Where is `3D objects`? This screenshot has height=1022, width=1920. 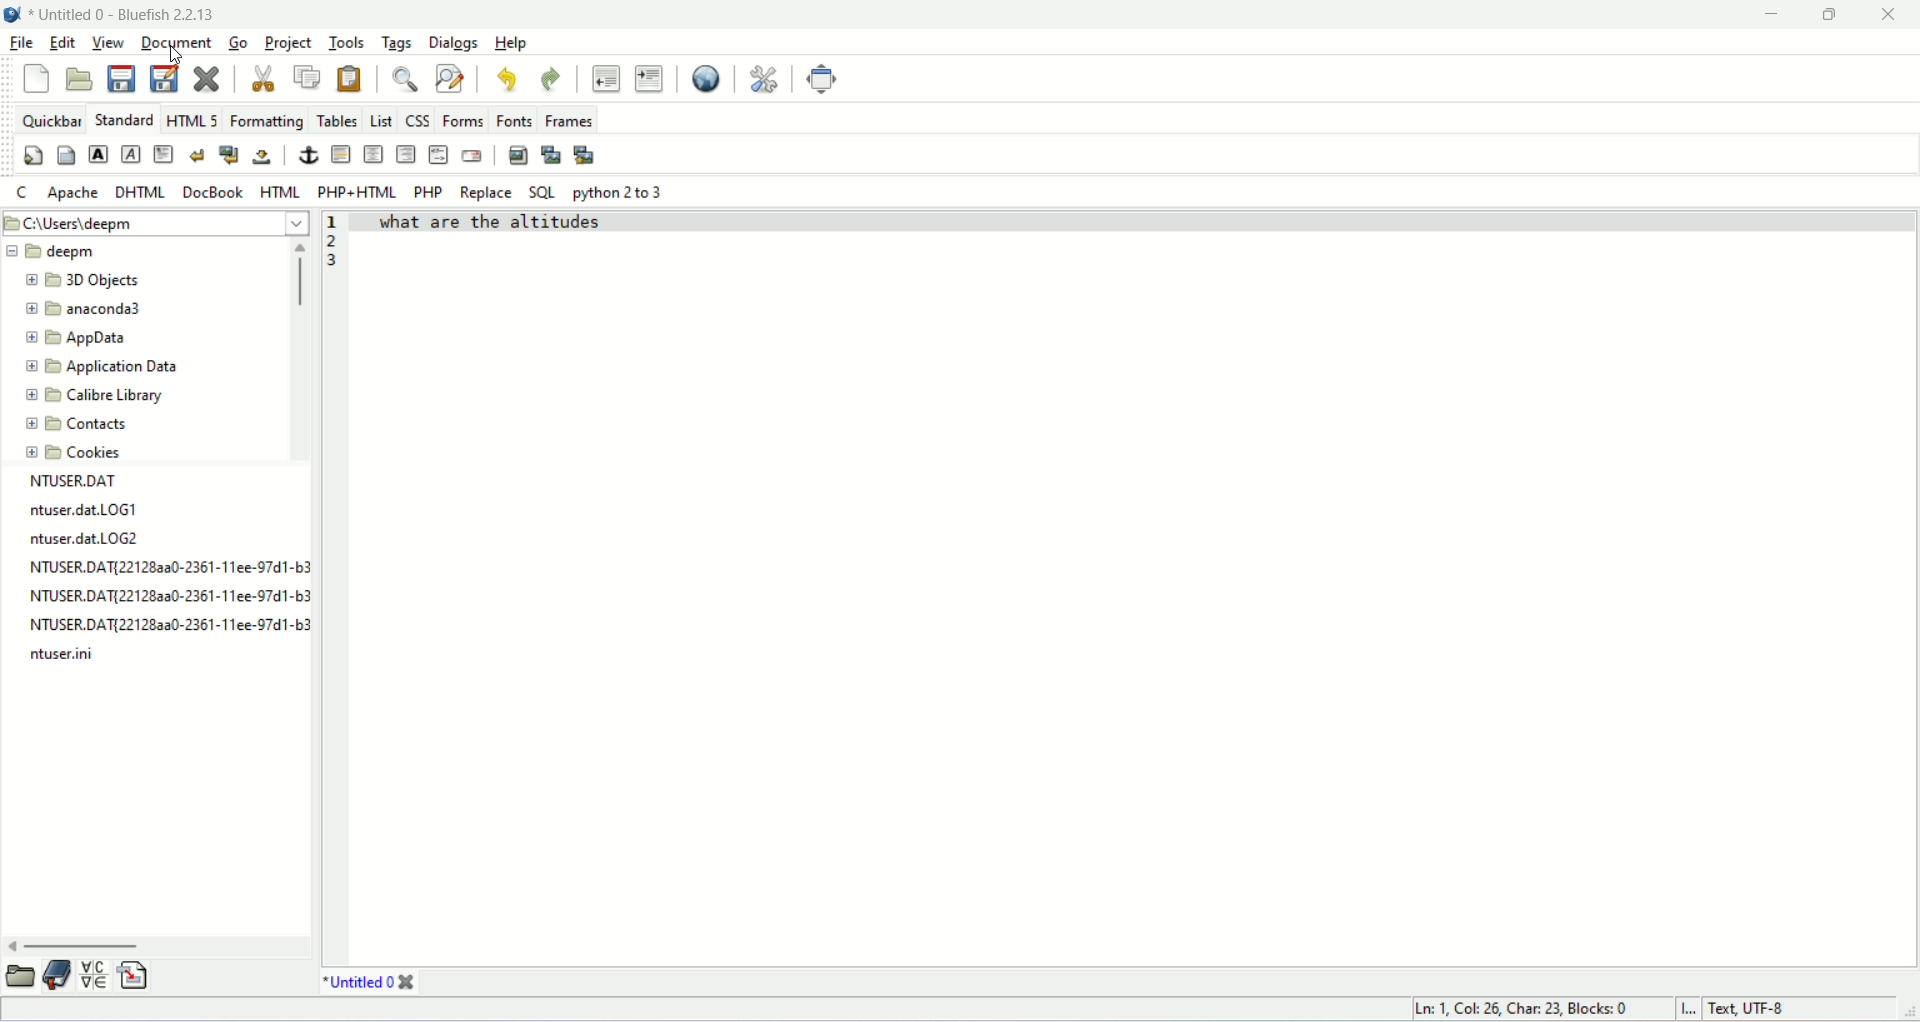 3D objects is located at coordinates (81, 282).